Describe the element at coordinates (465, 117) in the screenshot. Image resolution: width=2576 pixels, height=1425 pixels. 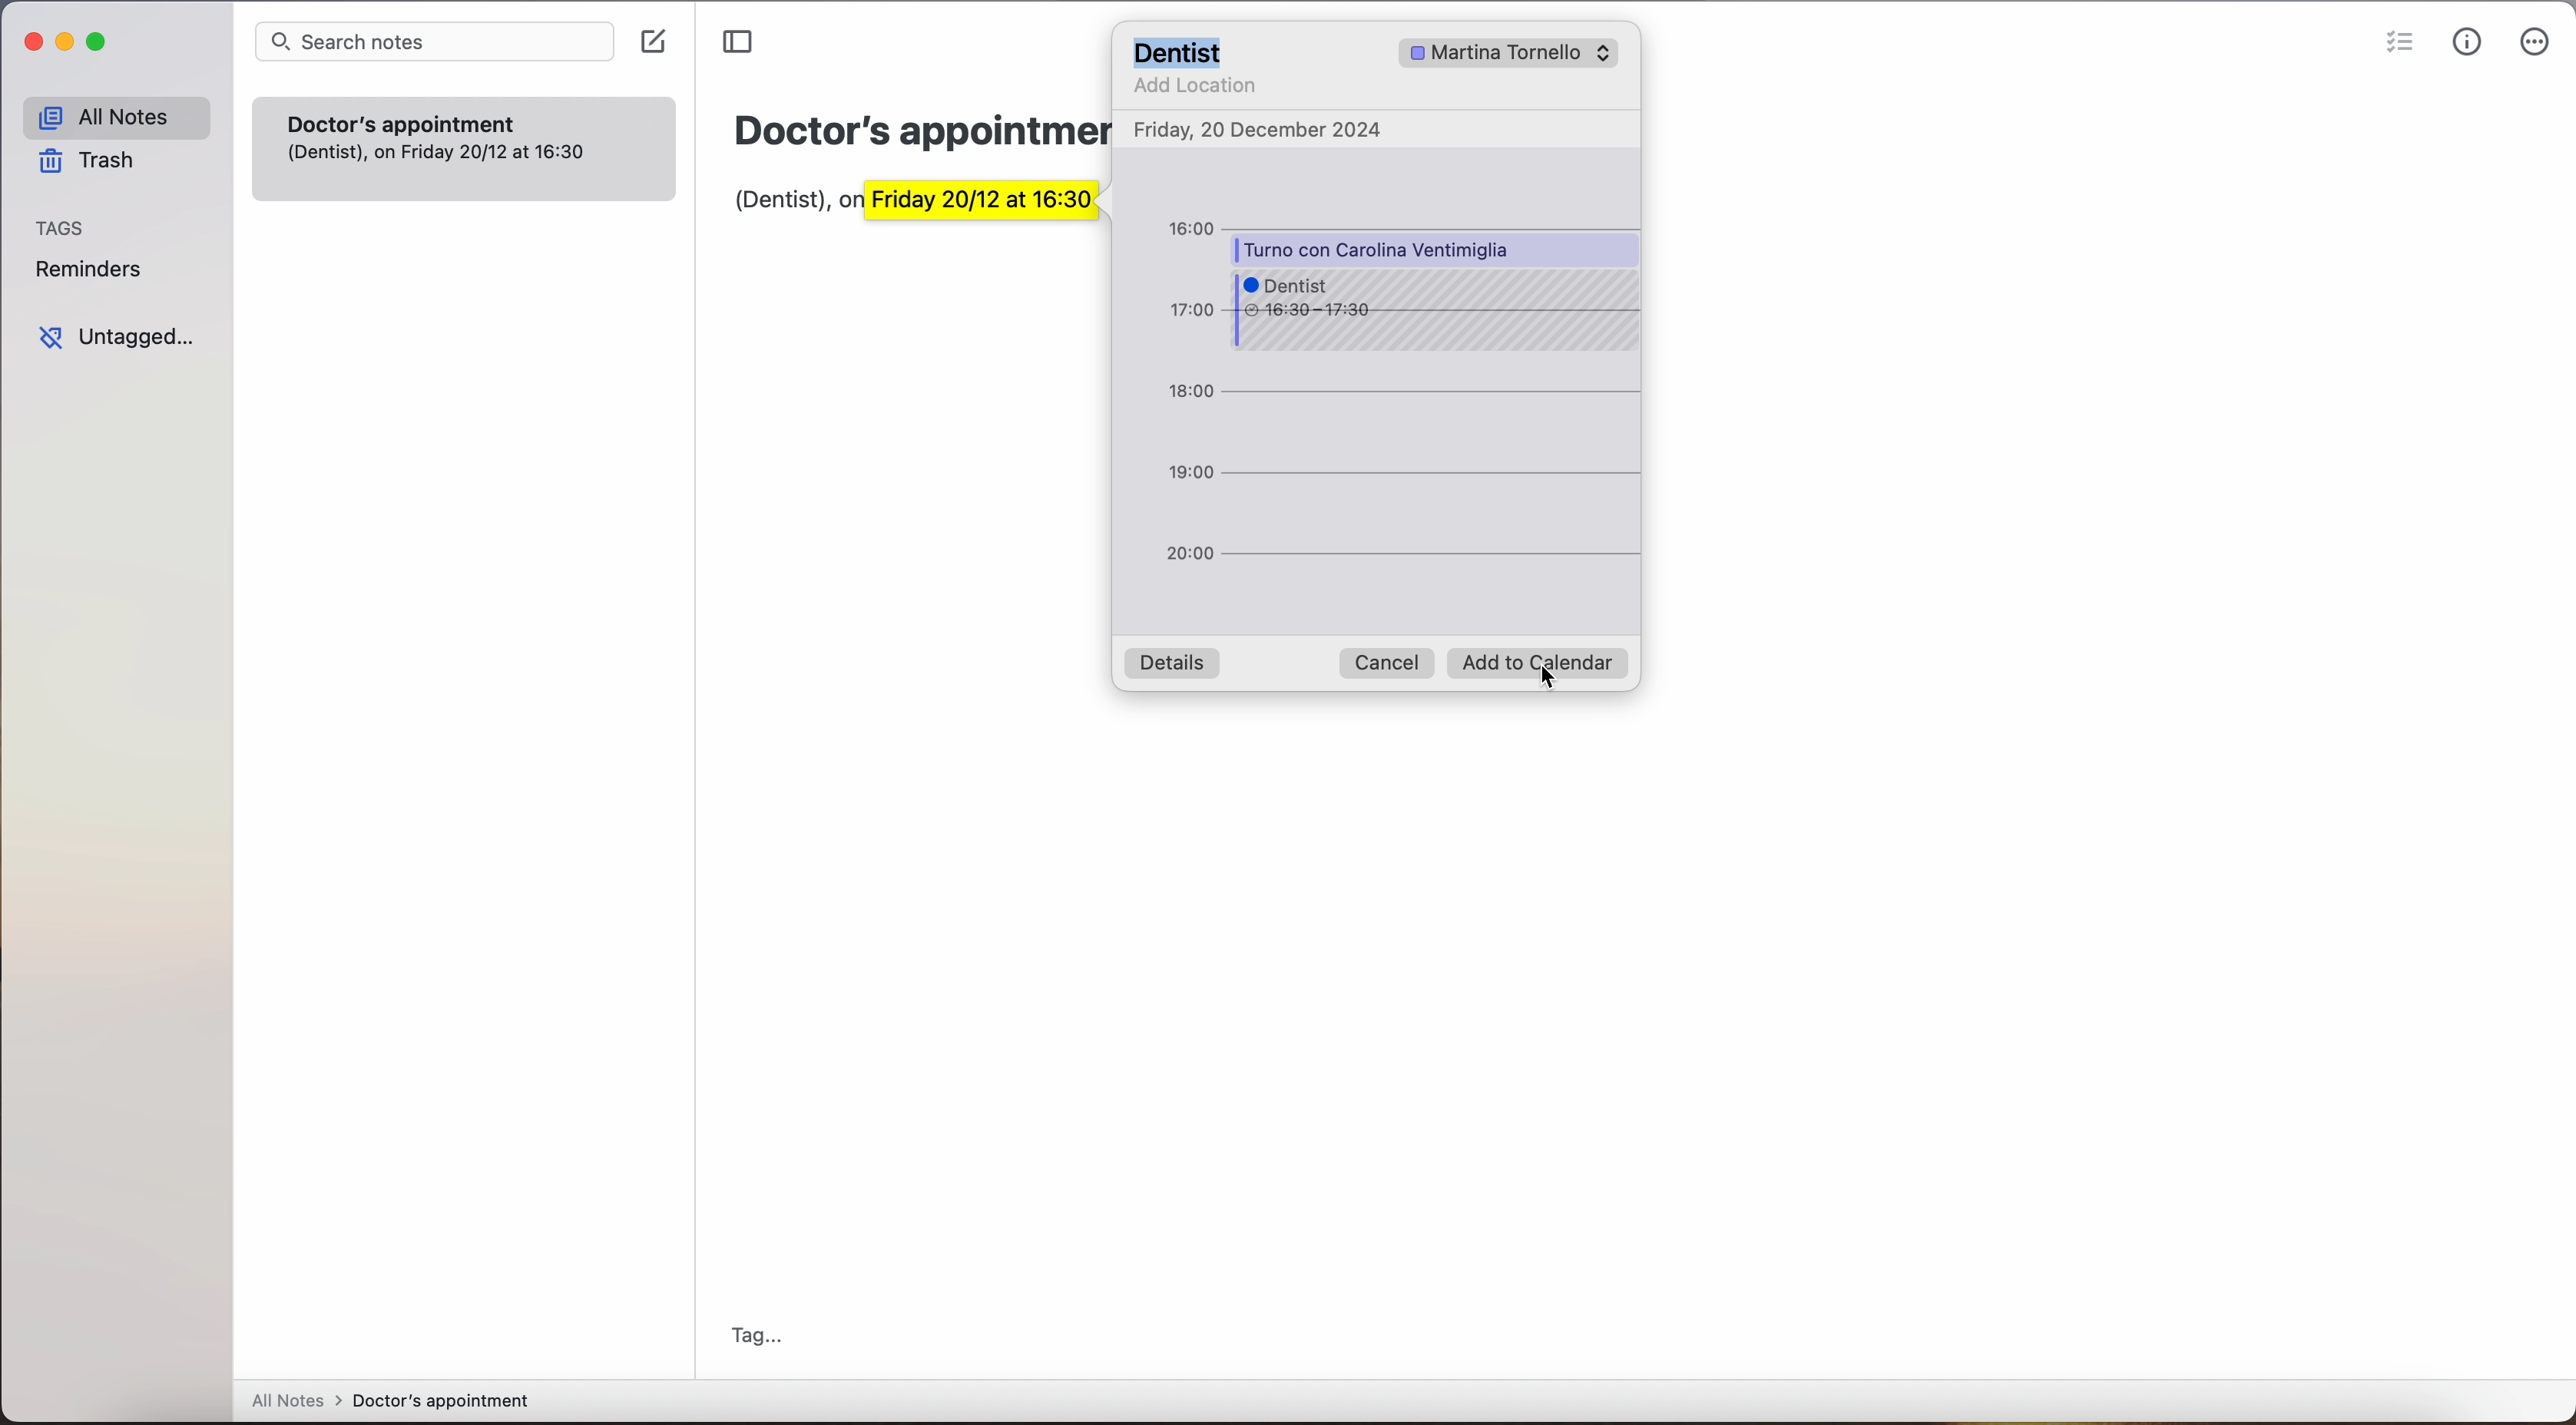
I see `Doctor's appointment` at that location.